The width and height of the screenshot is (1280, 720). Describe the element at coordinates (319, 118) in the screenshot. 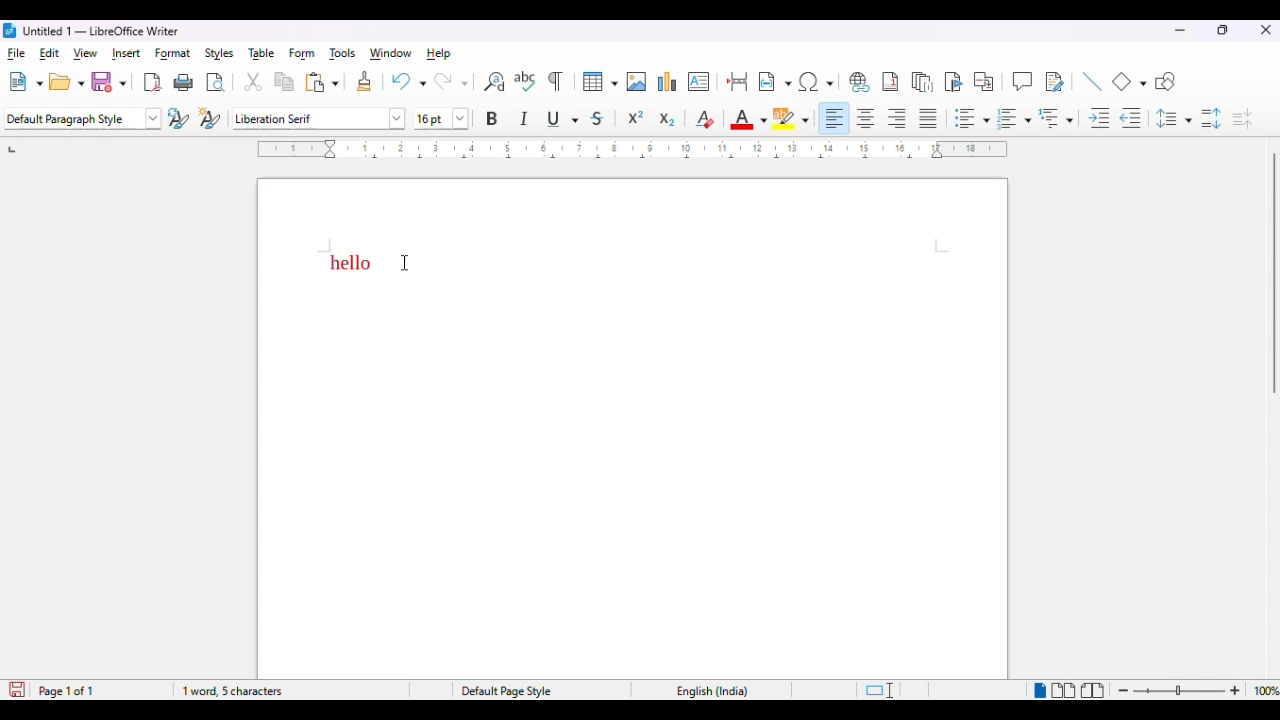

I see `font style` at that location.